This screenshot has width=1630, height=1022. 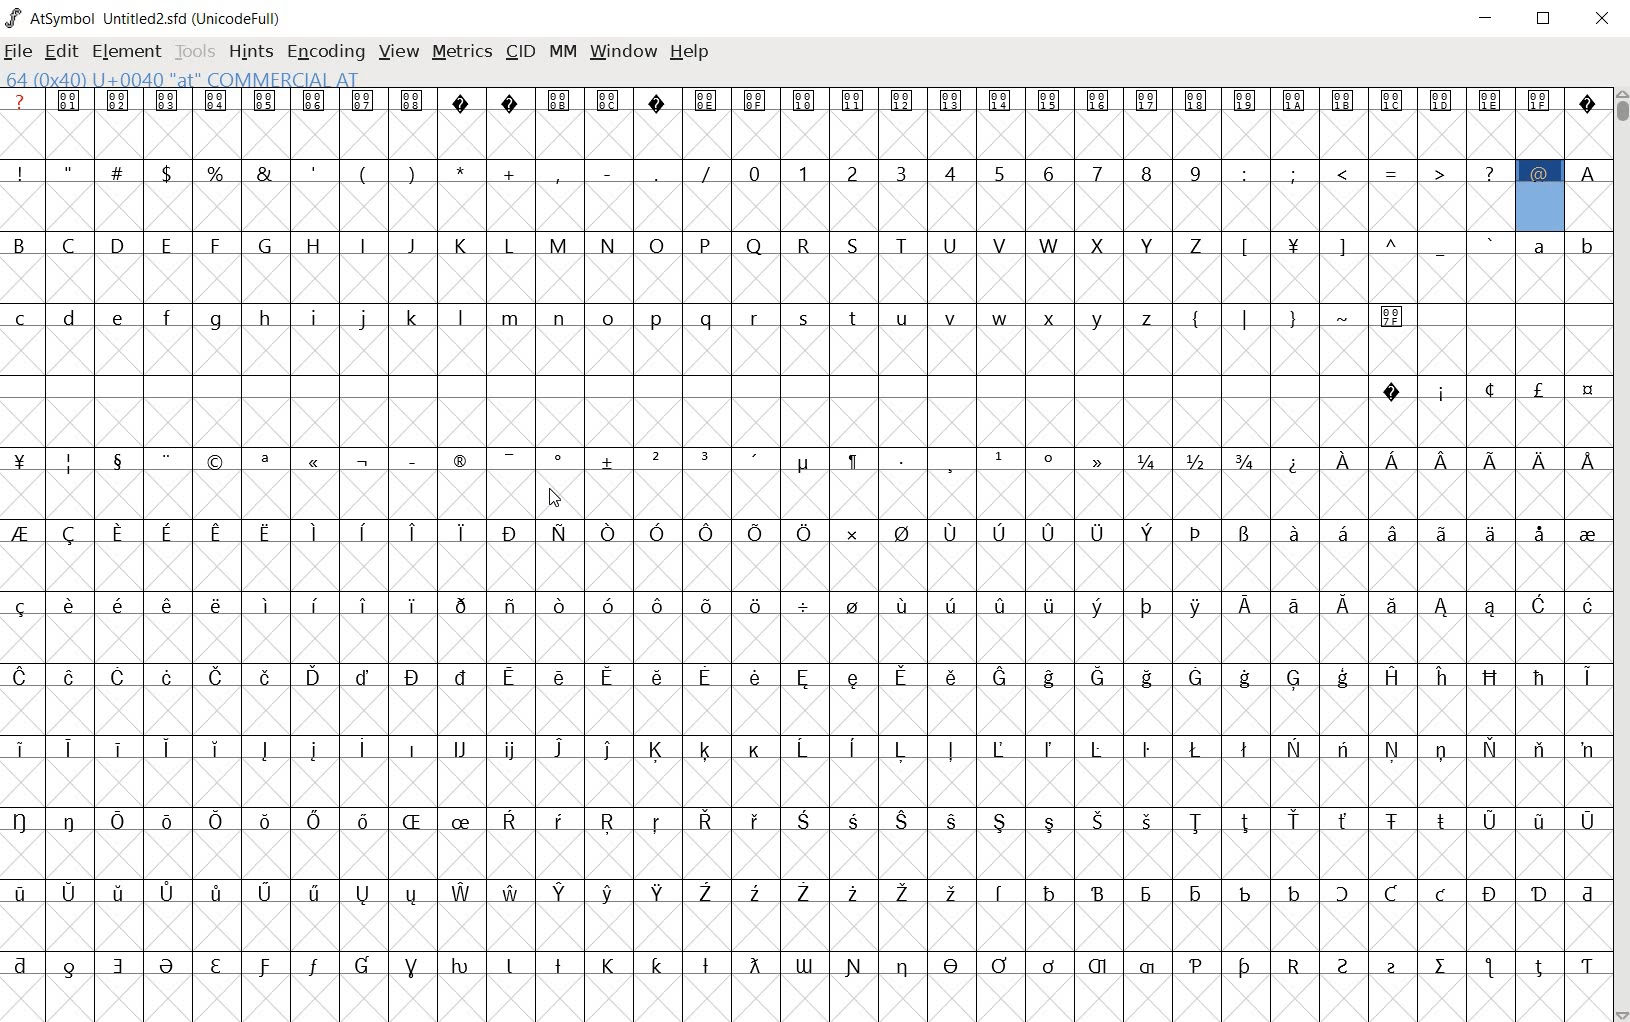 I want to click on scrollbar, so click(x=1620, y=553).